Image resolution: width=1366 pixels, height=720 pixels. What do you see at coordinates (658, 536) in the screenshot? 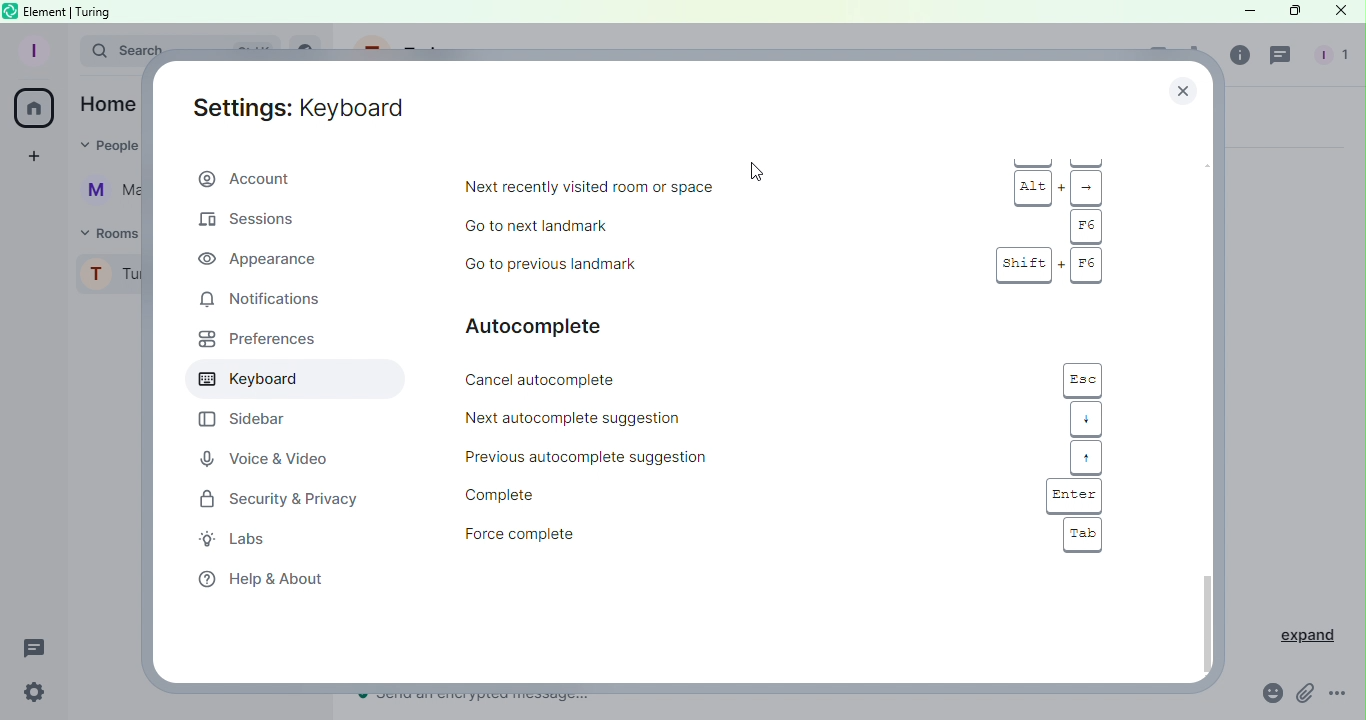
I see `Force complete` at bounding box center [658, 536].